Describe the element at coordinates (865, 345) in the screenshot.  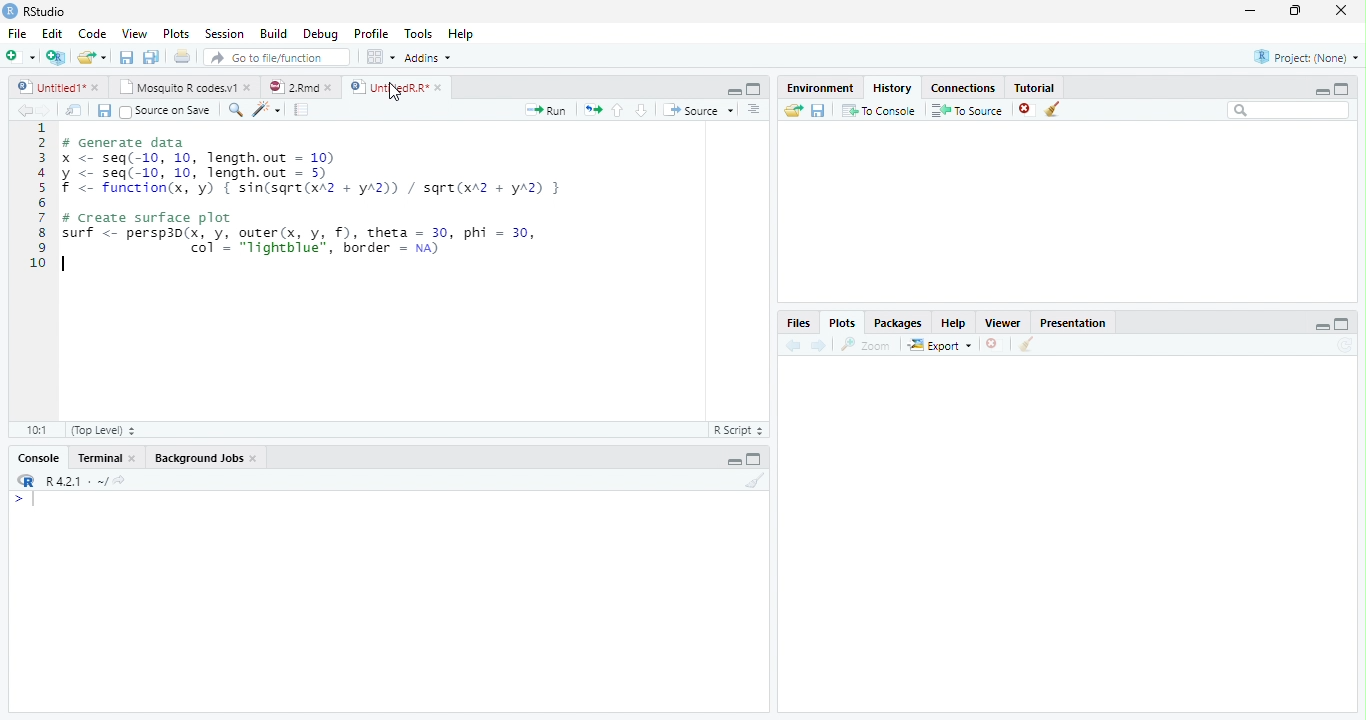
I see `Zoom` at that location.